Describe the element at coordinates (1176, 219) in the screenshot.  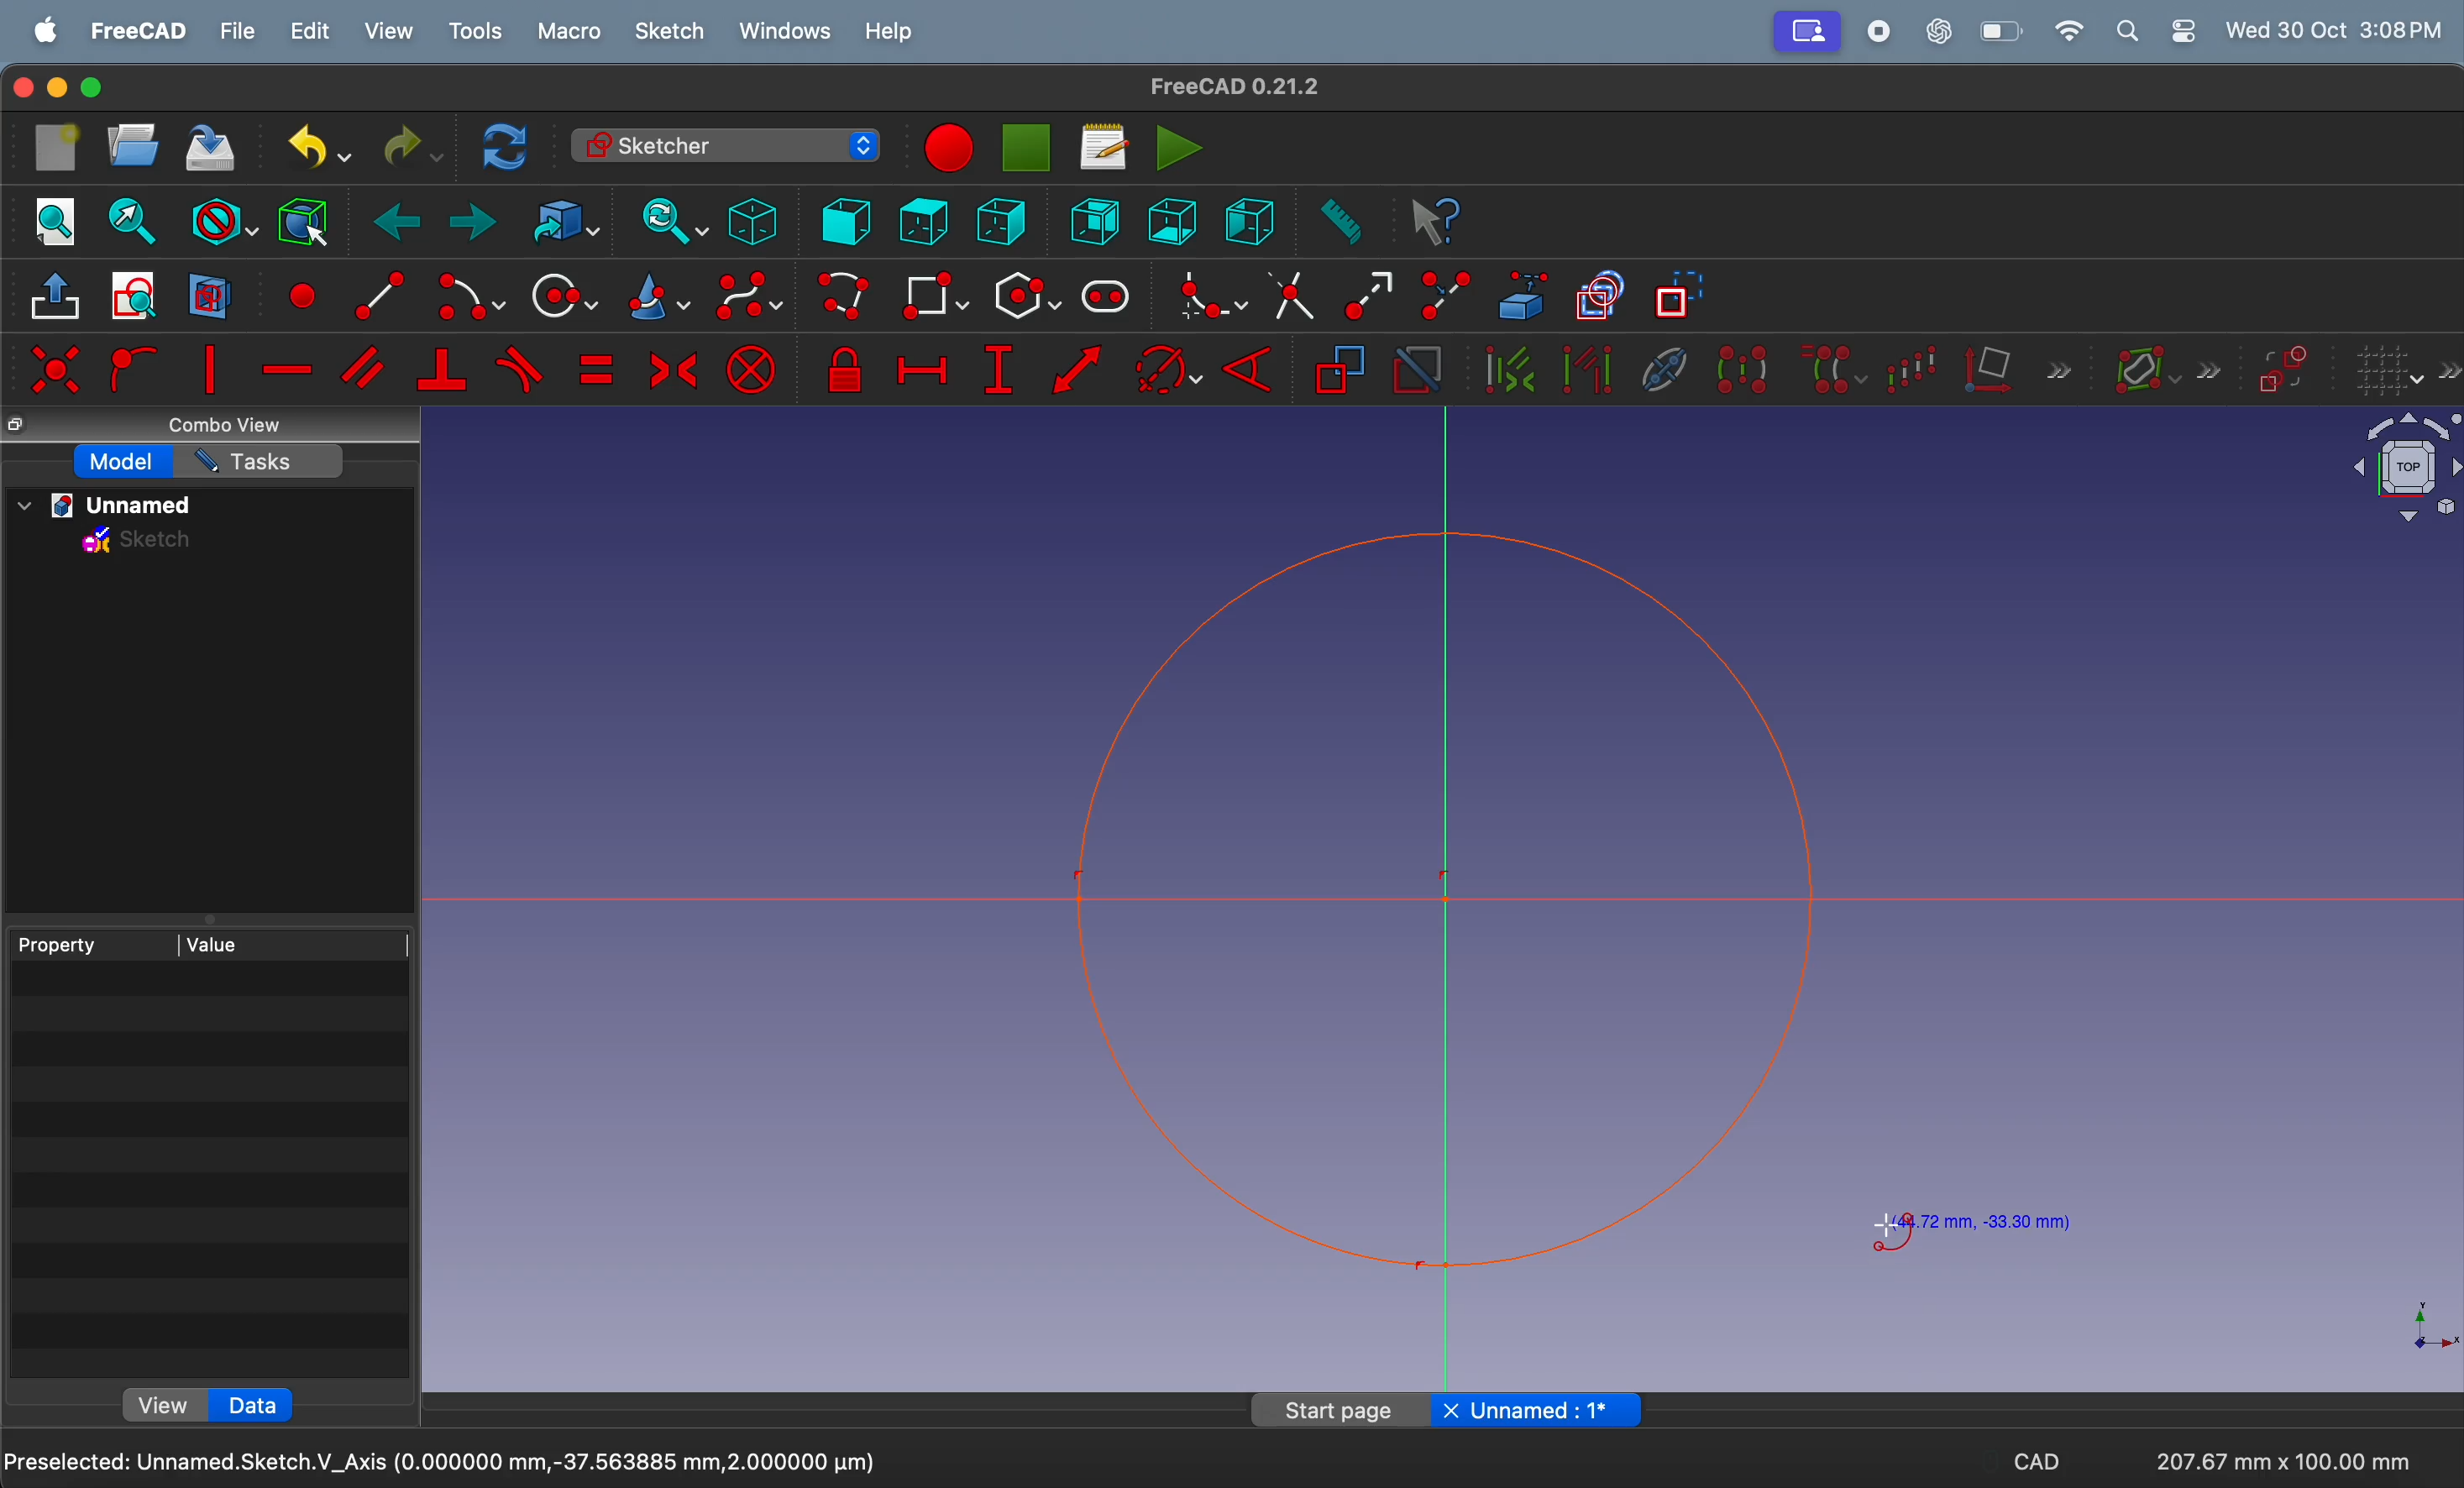
I see `bottom view` at that location.